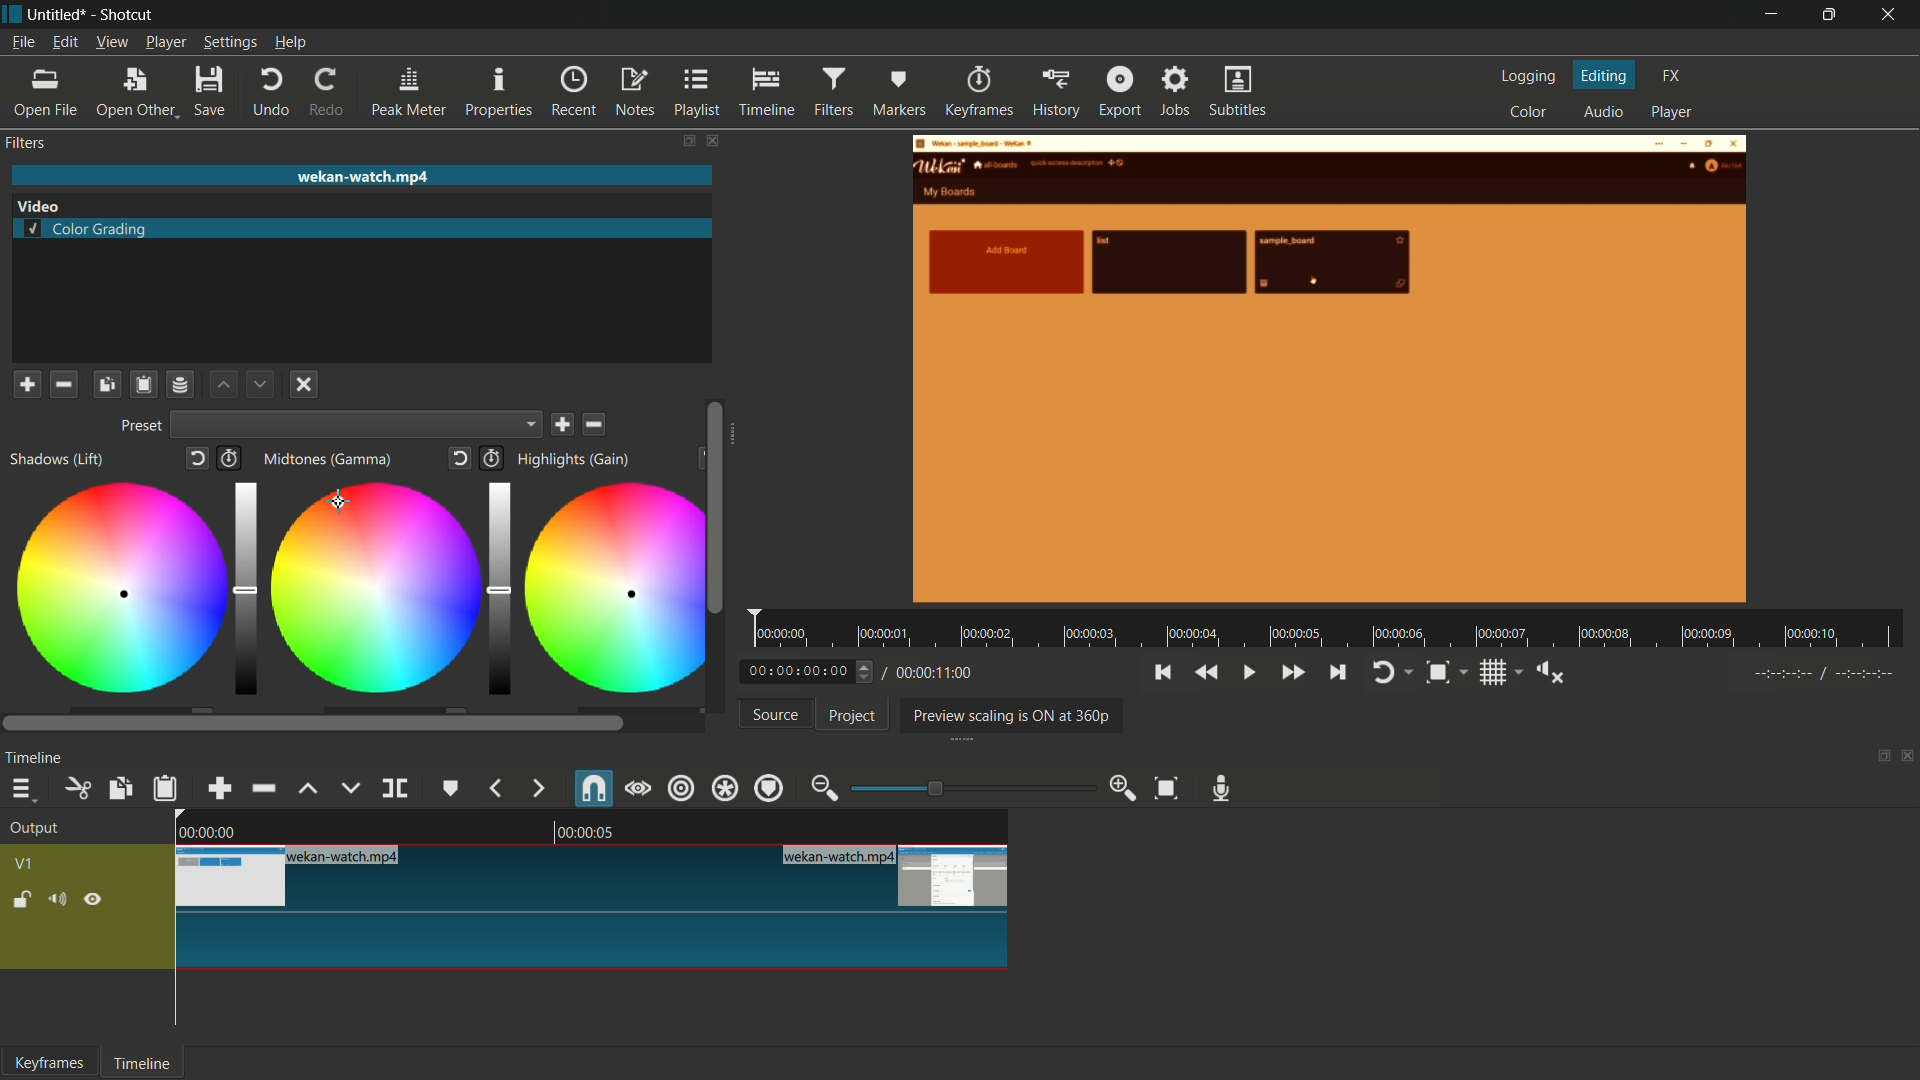  Describe the element at coordinates (350, 787) in the screenshot. I see `overwrite` at that location.